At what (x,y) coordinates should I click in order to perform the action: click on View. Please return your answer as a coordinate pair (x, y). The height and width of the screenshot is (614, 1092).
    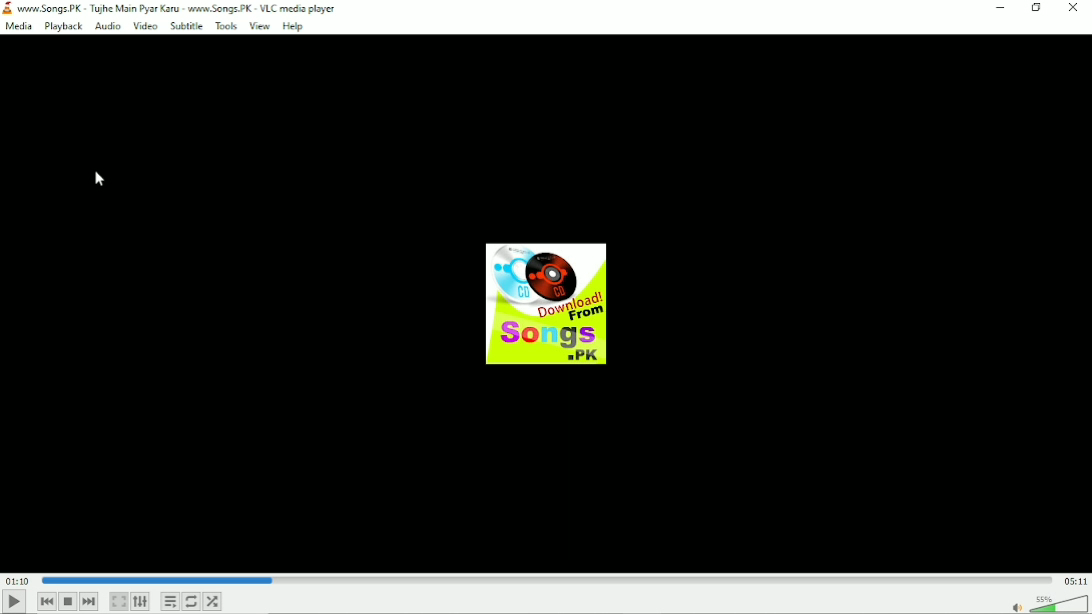
    Looking at the image, I should click on (259, 27).